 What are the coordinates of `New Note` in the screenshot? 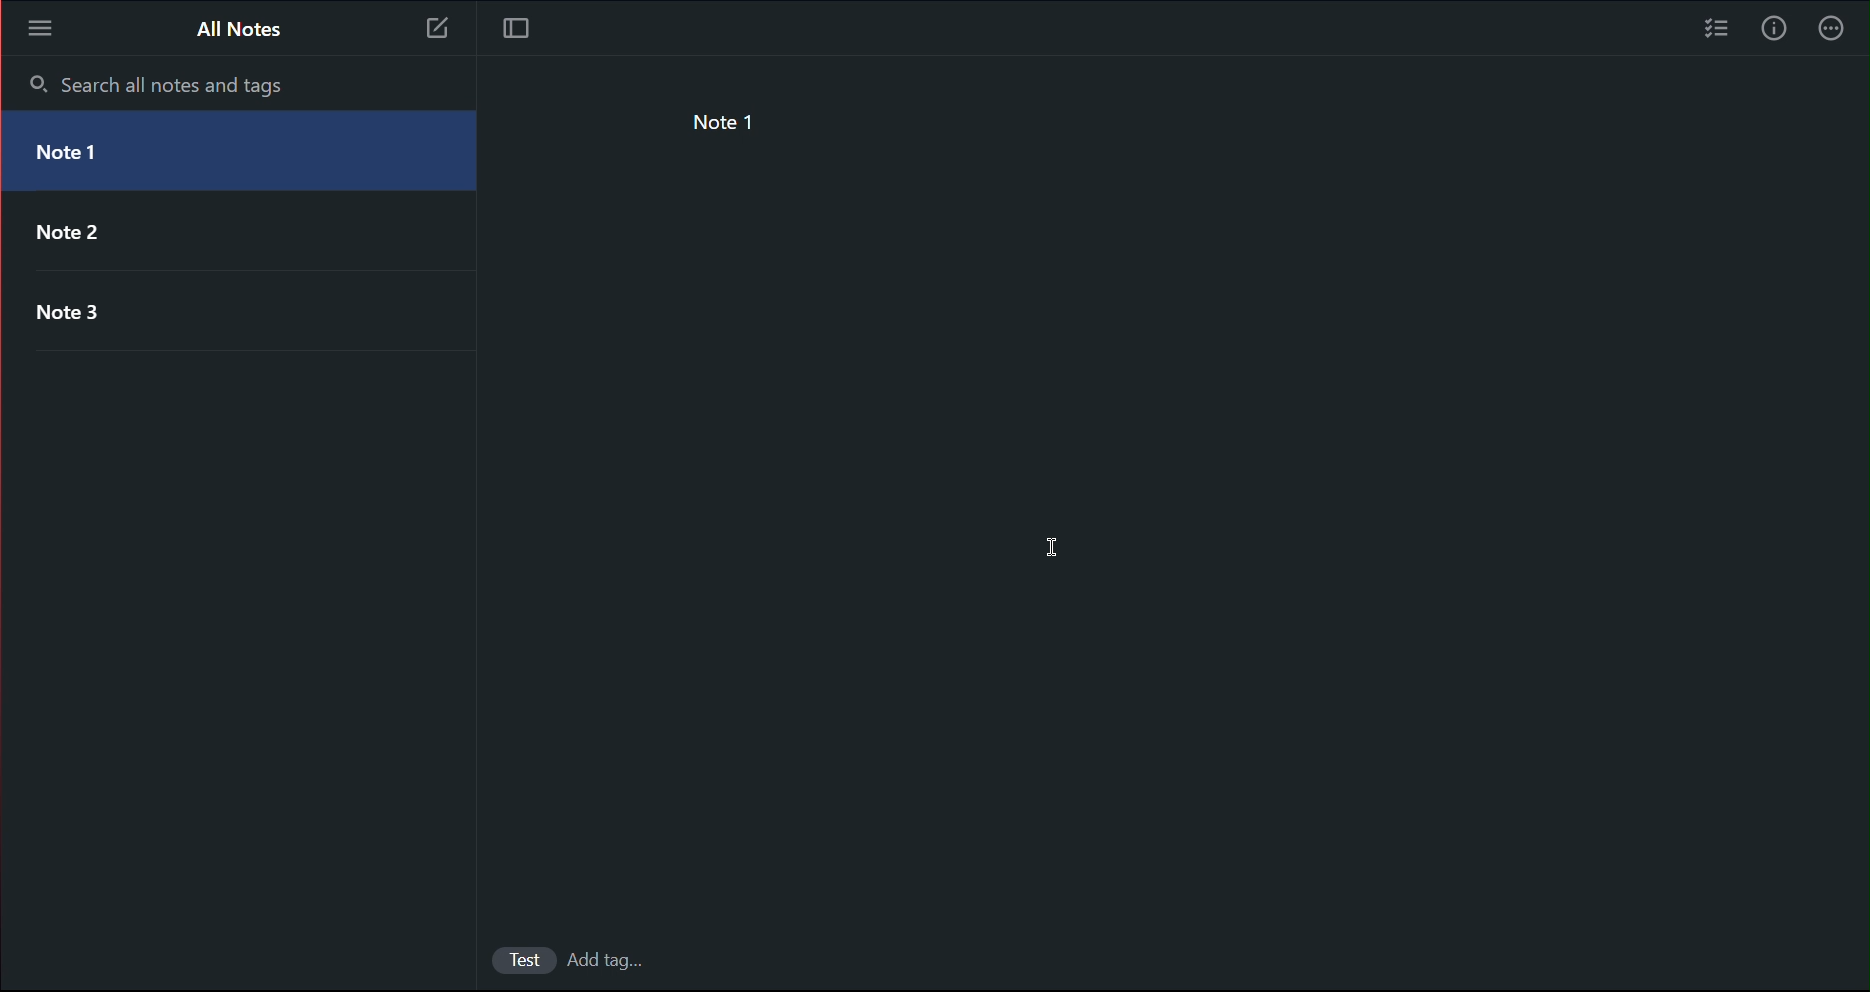 It's located at (432, 31).